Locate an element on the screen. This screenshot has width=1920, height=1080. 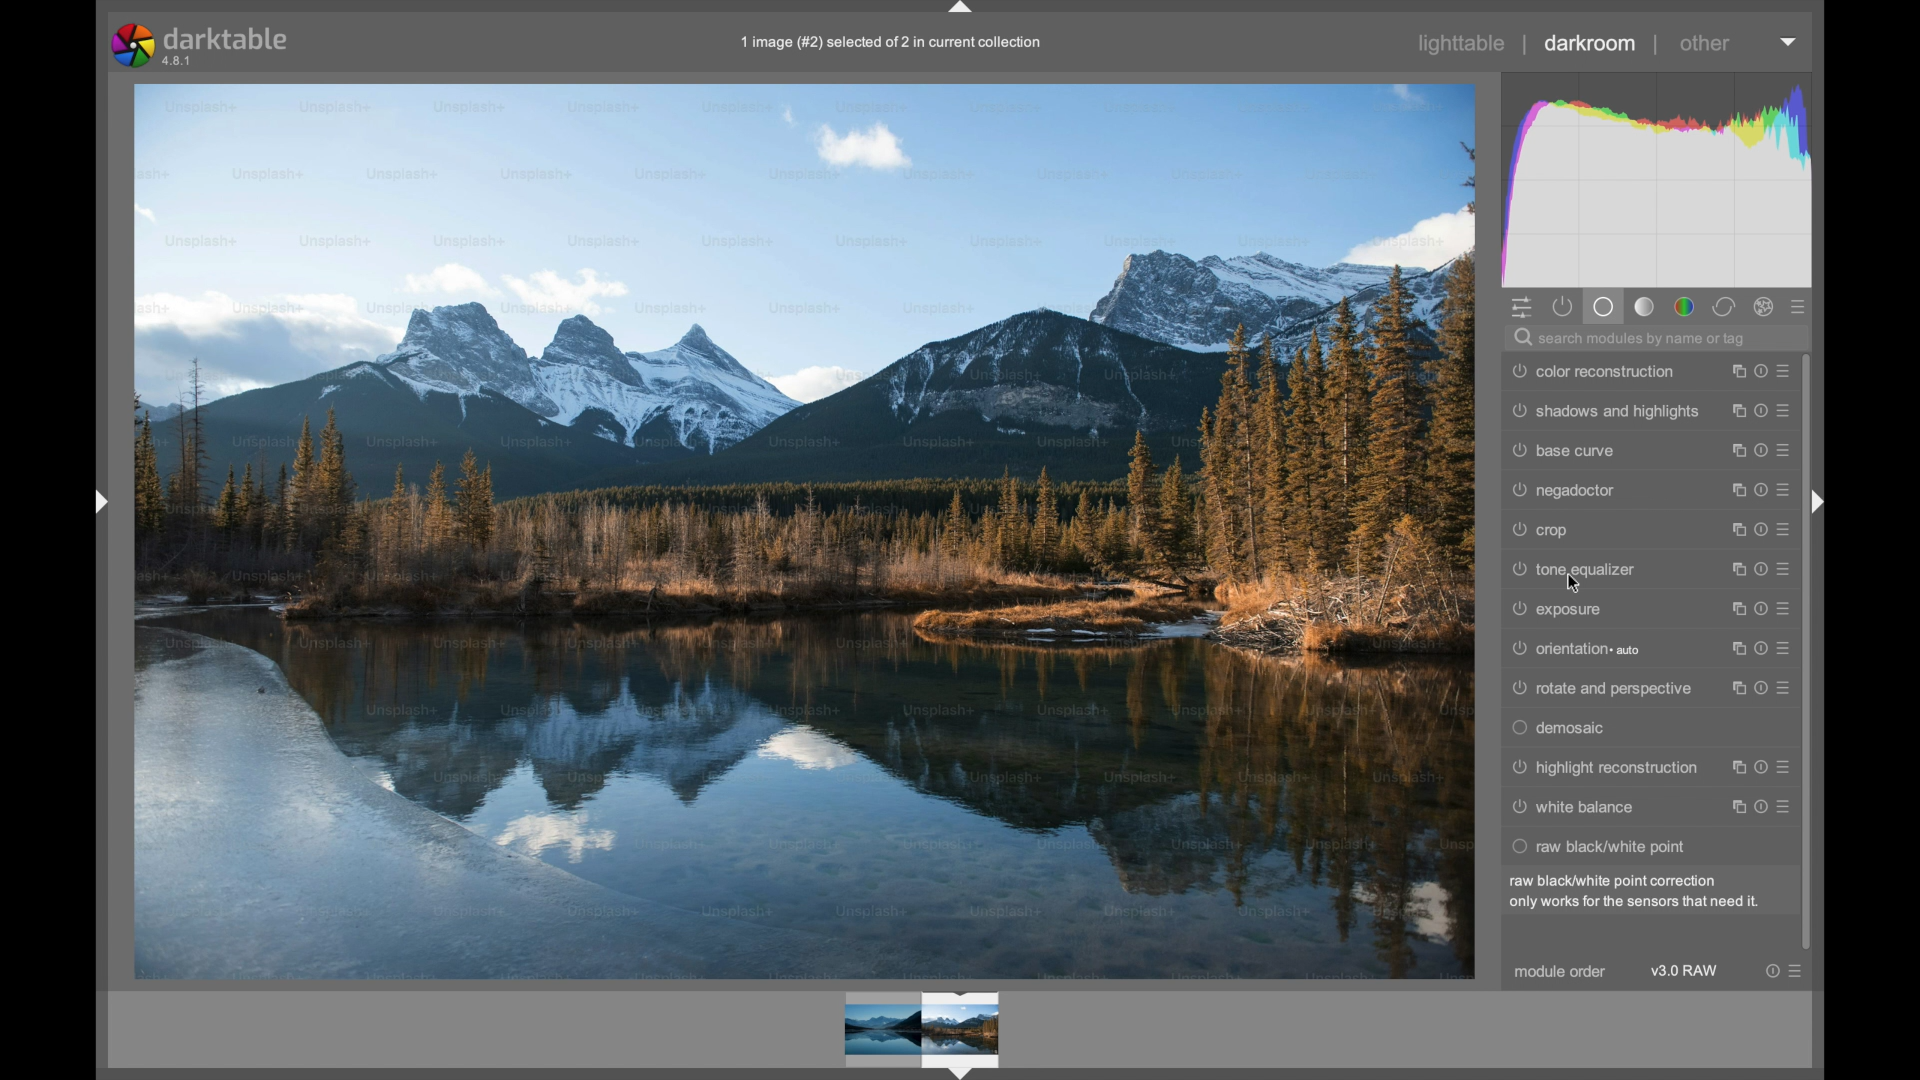
presets is located at coordinates (1791, 688).